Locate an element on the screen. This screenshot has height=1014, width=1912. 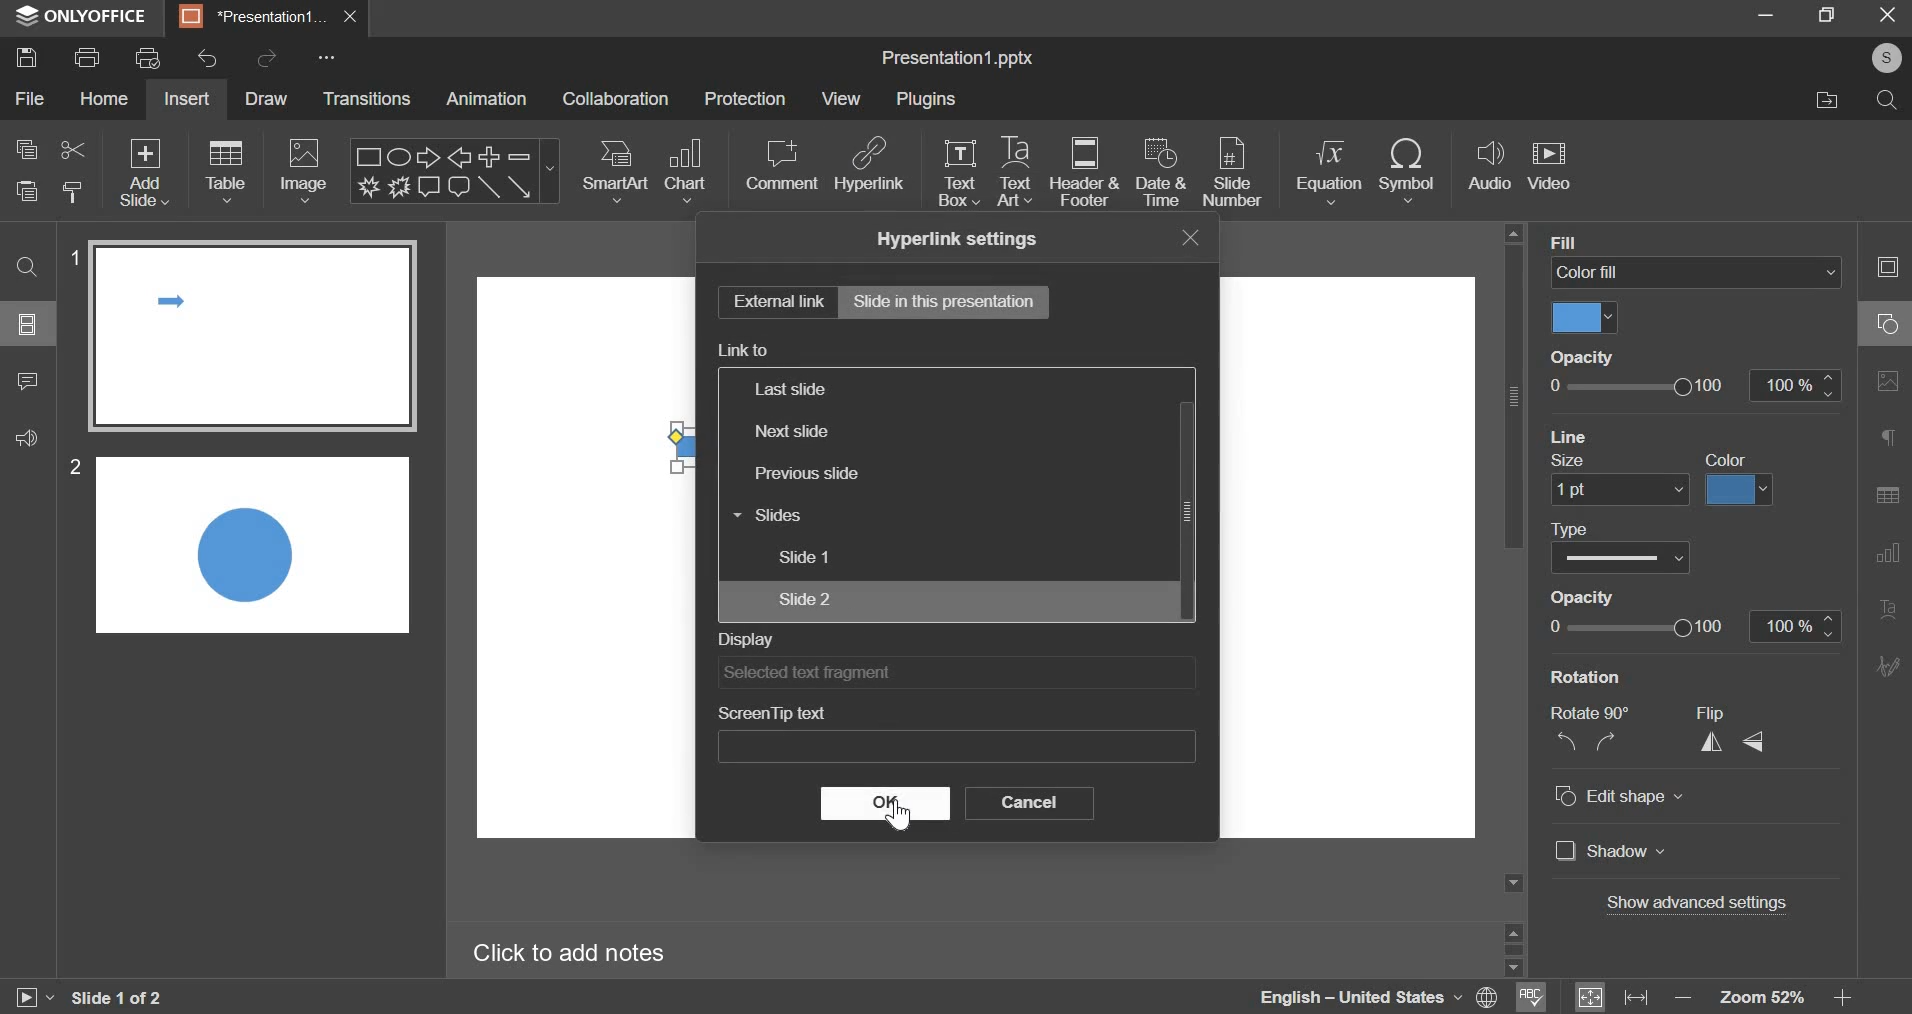
Shape settings is located at coordinates (1885, 320).